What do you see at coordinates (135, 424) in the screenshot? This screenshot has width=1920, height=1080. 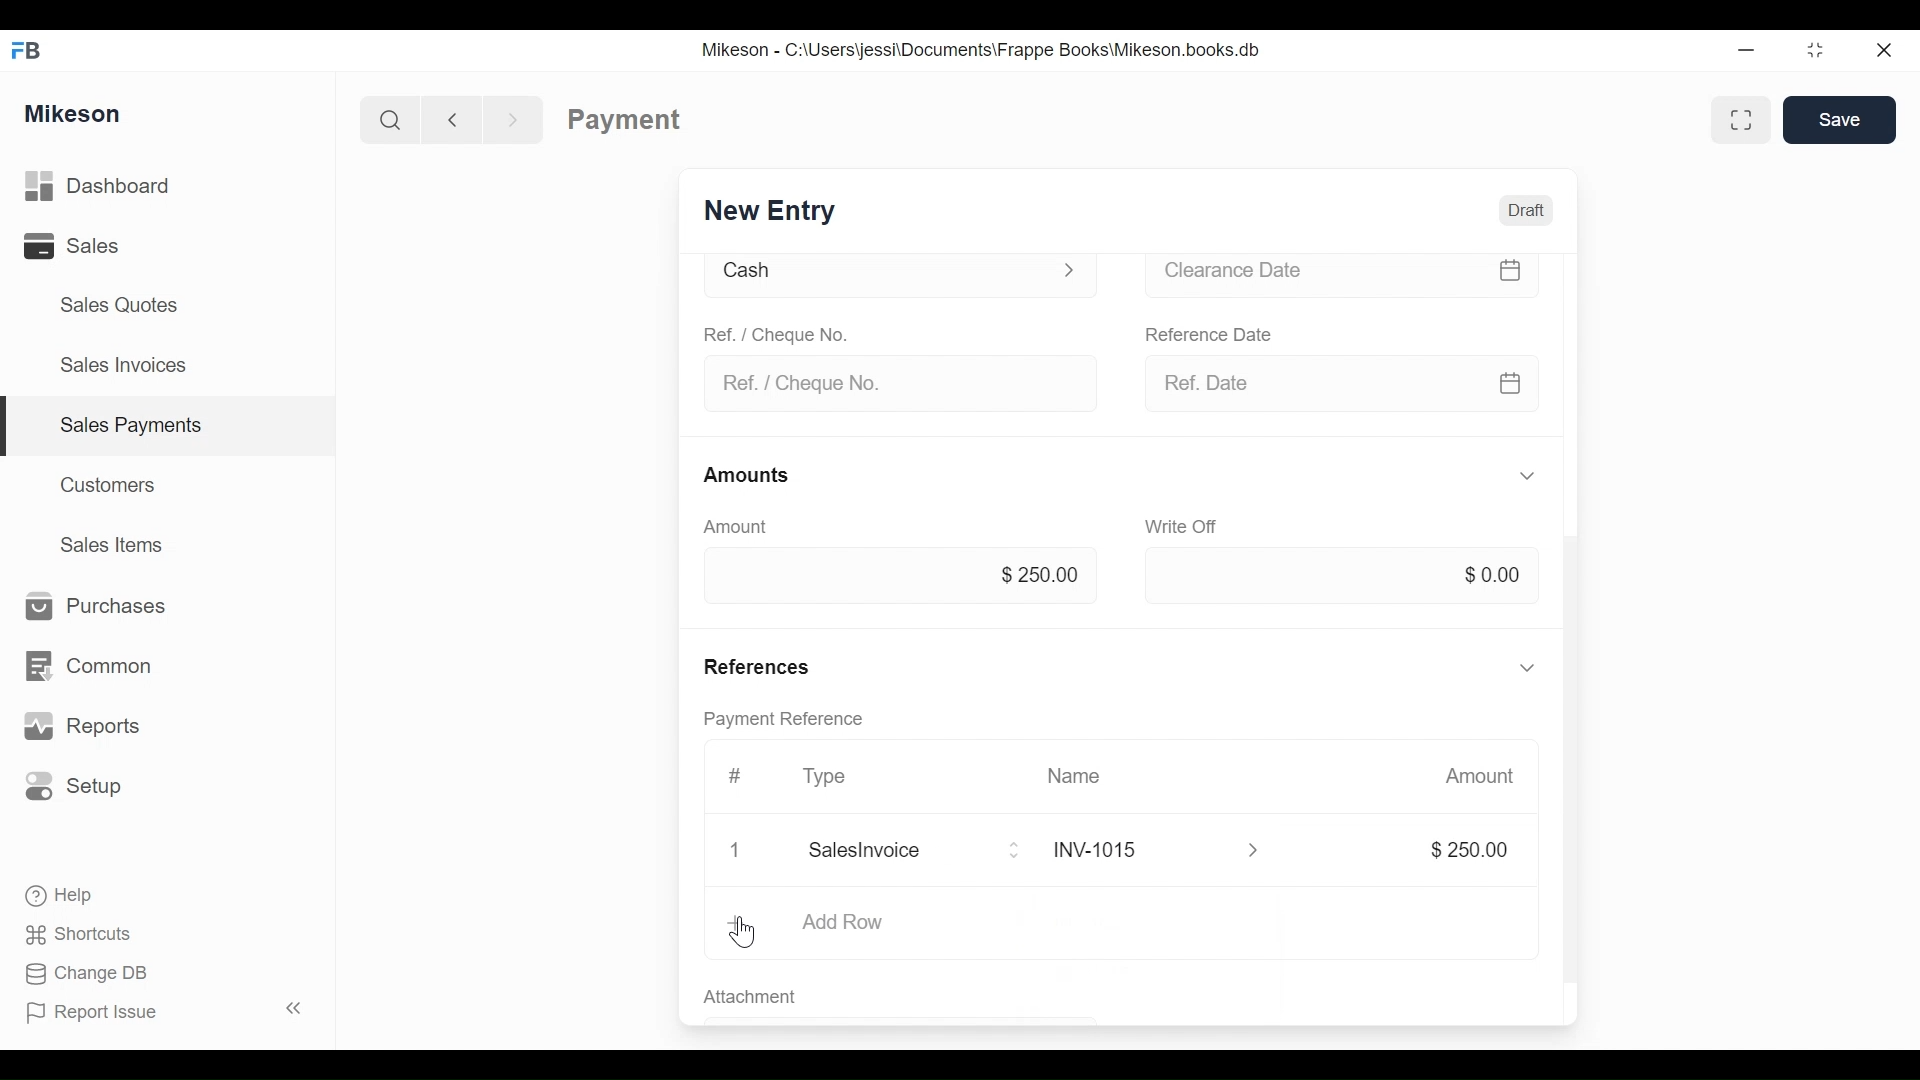 I see `Sales payments` at bounding box center [135, 424].